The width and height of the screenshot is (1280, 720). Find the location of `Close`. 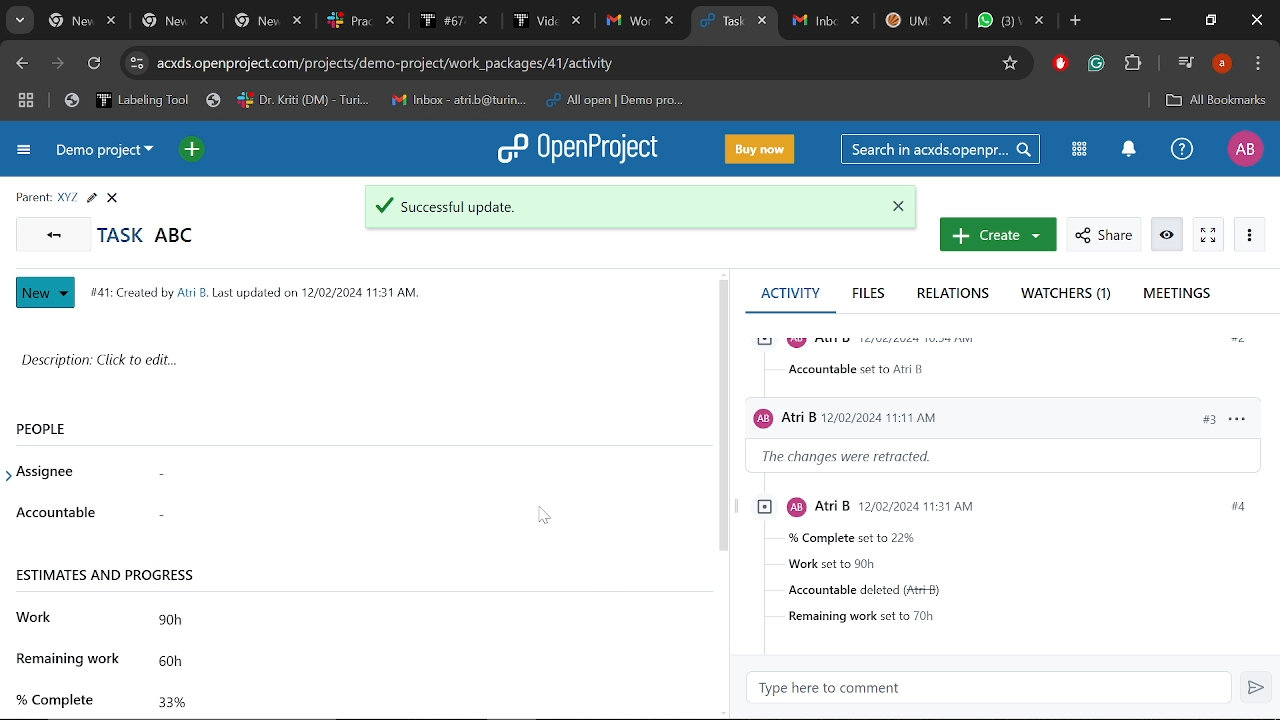

Close is located at coordinates (1254, 21).